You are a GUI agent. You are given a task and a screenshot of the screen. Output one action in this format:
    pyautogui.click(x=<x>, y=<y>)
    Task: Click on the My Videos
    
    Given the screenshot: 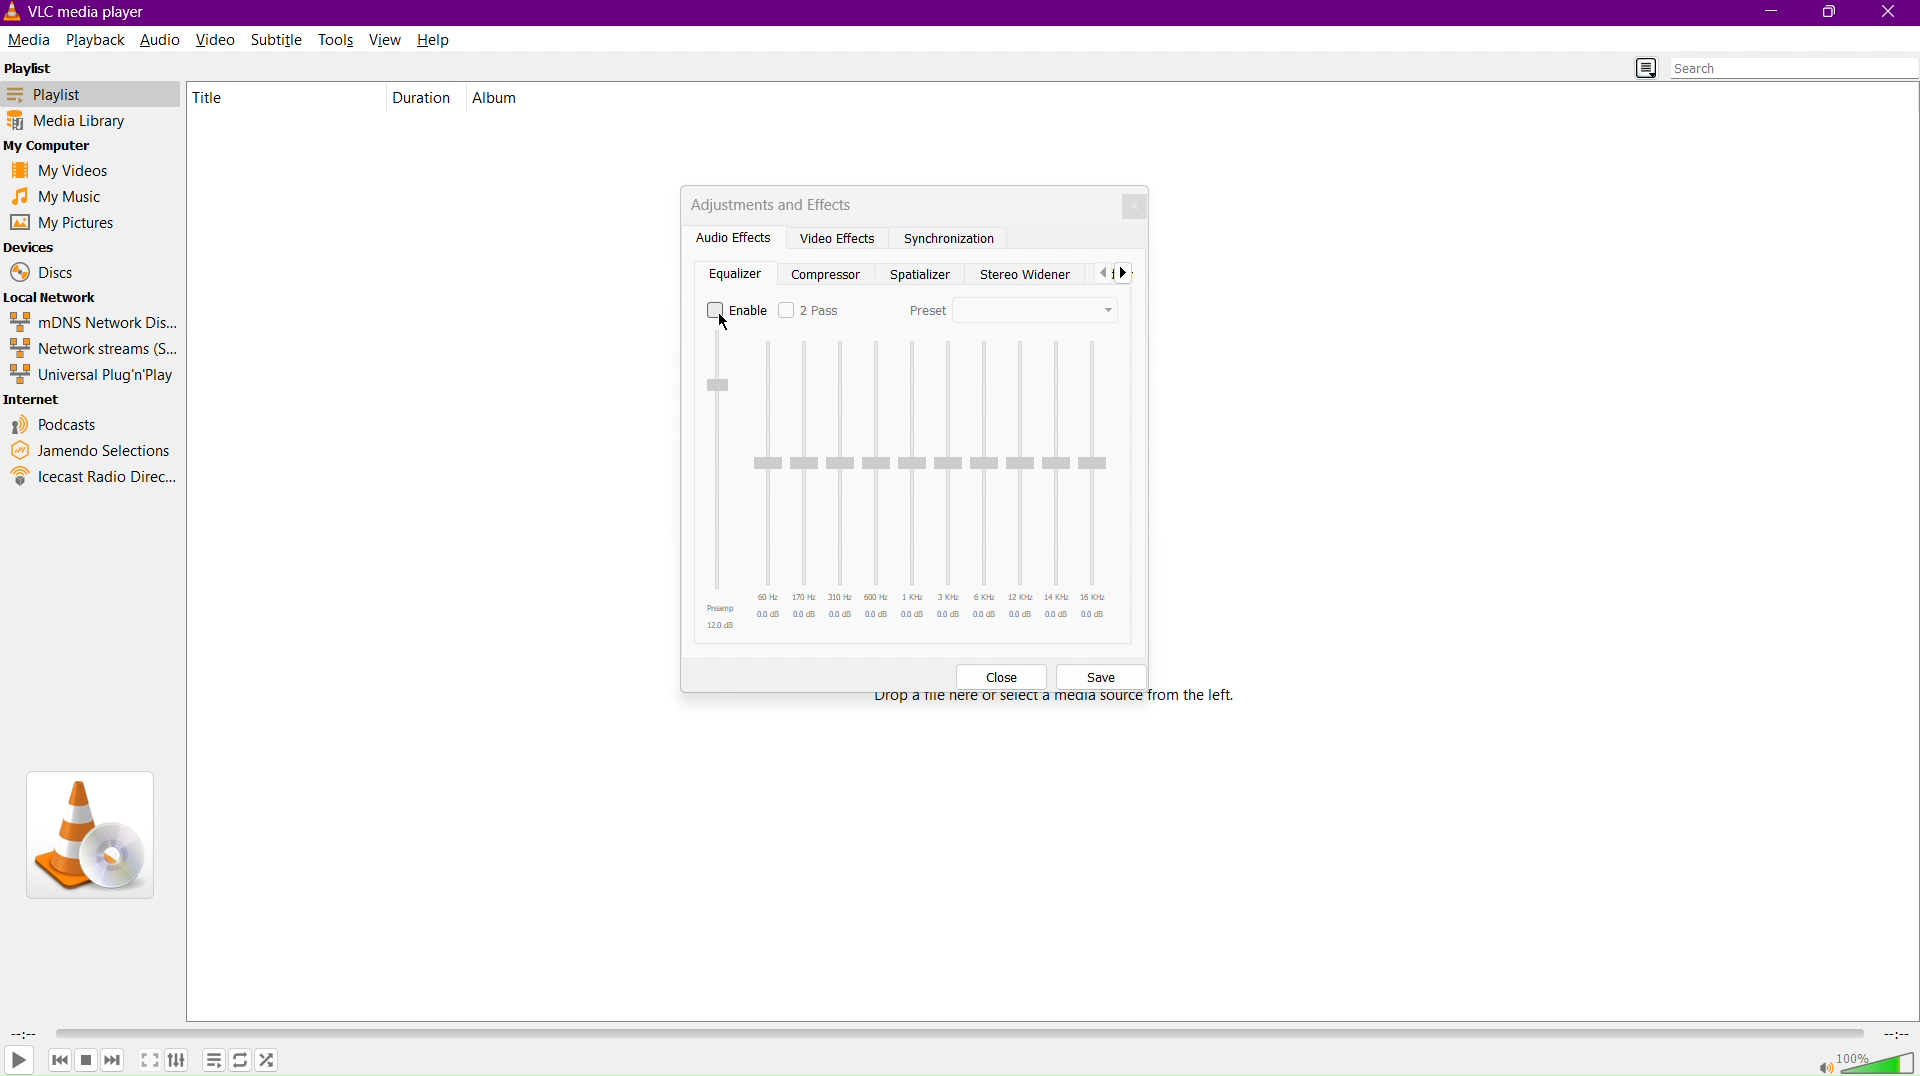 What is the action you would take?
    pyautogui.click(x=64, y=172)
    